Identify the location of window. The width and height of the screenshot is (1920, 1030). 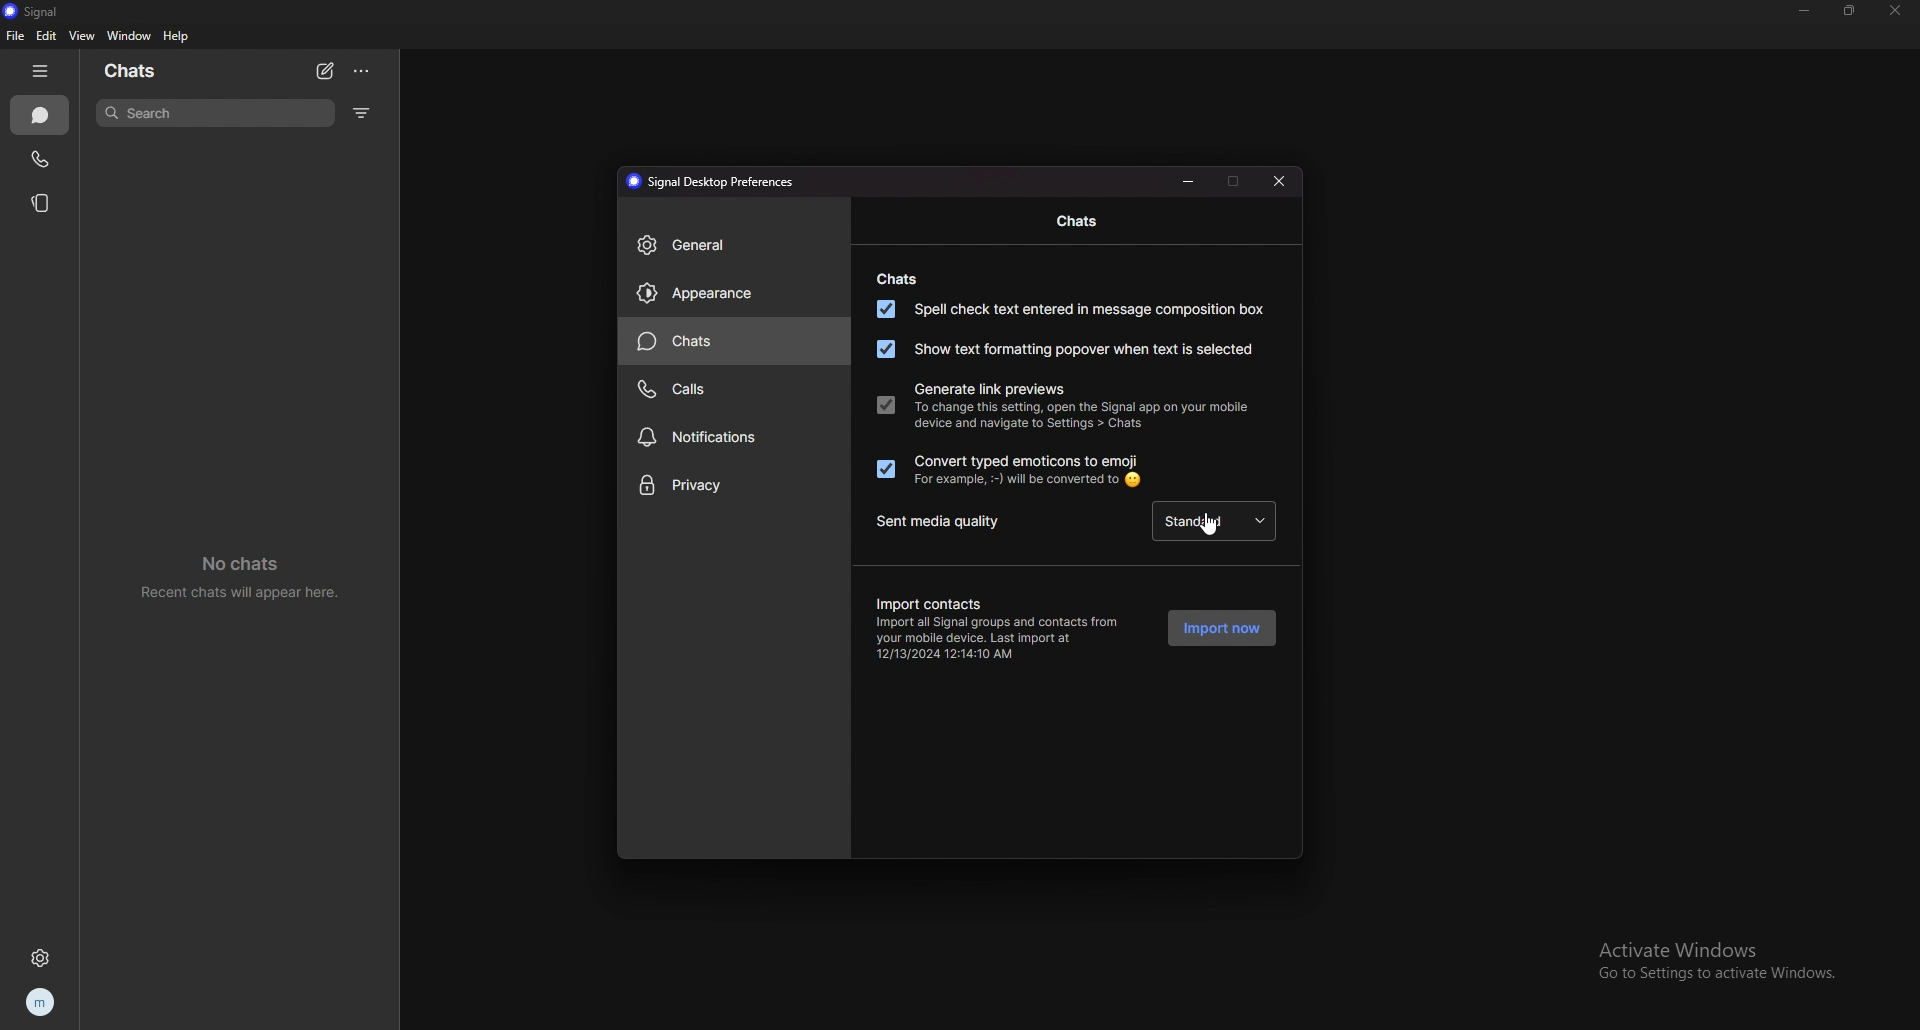
(129, 36).